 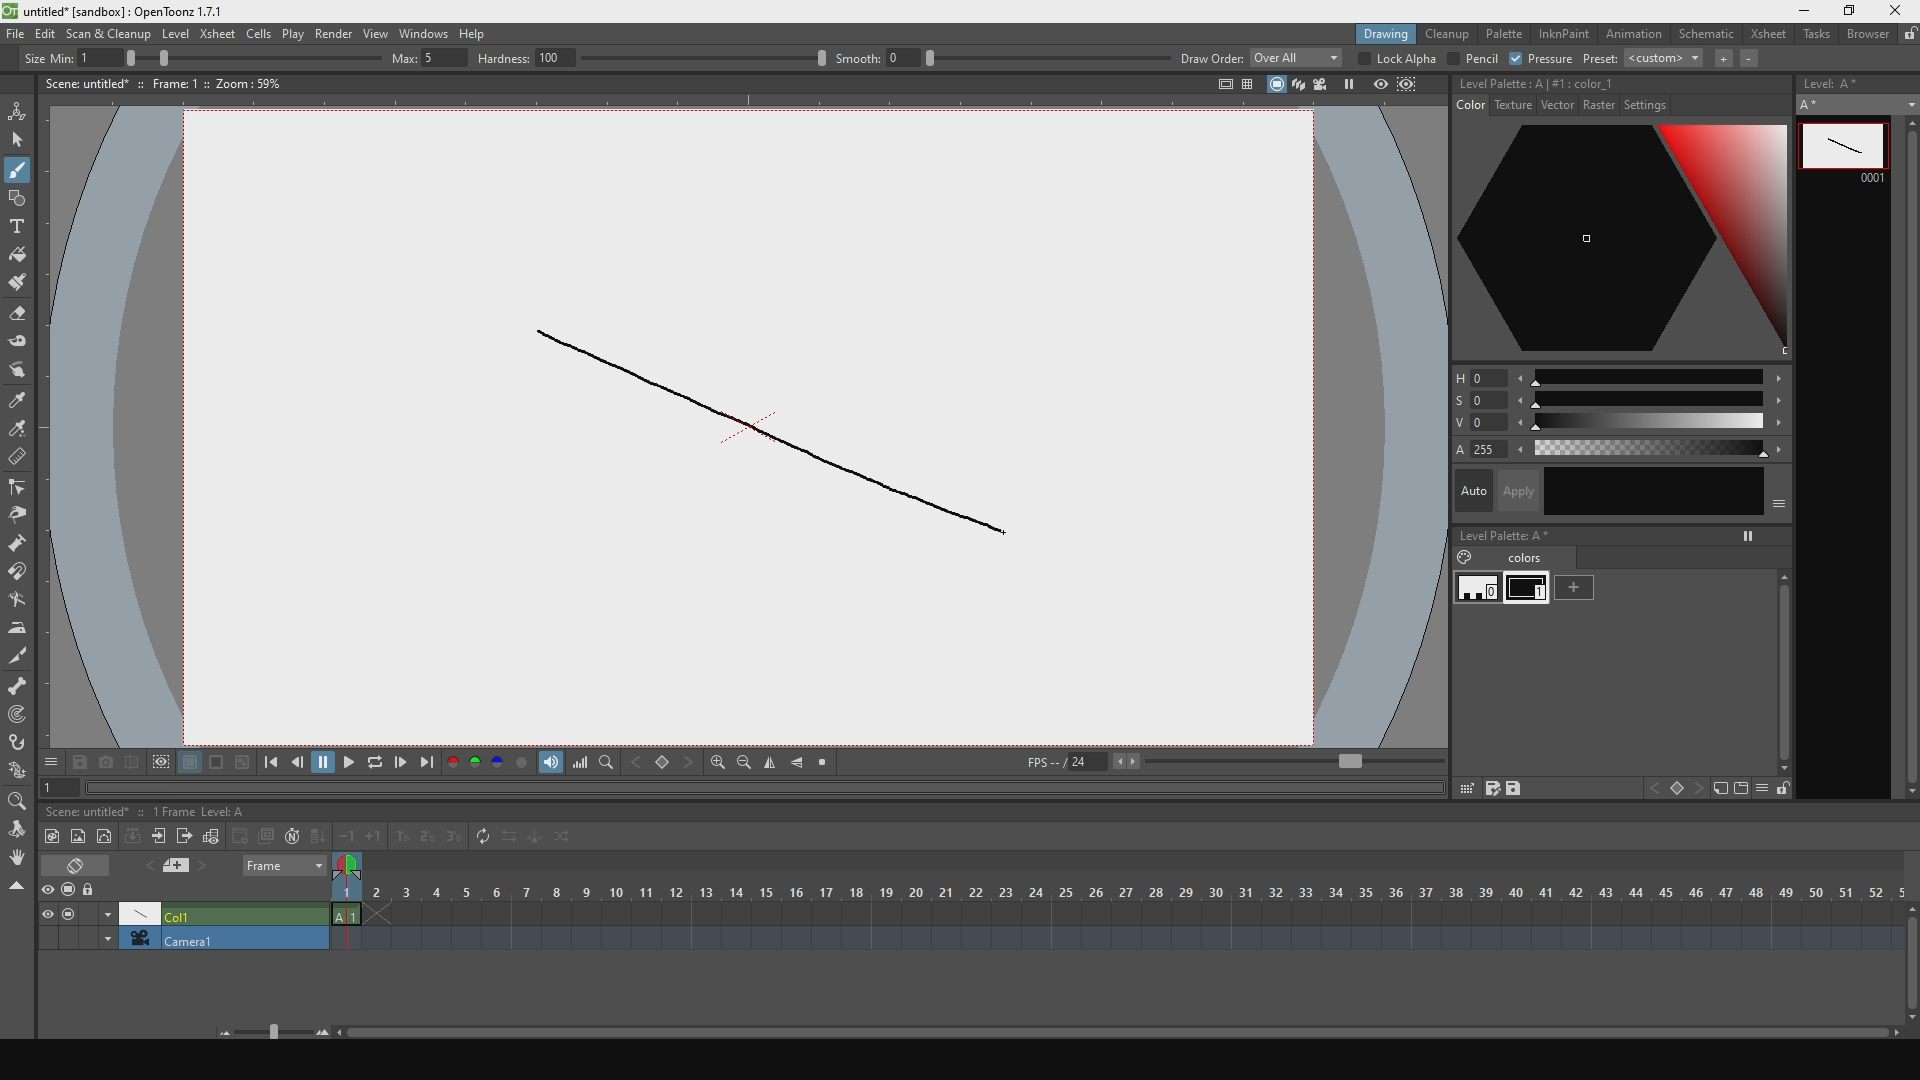 What do you see at coordinates (20, 515) in the screenshot?
I see `pinch` at bounding box center [20, 515].